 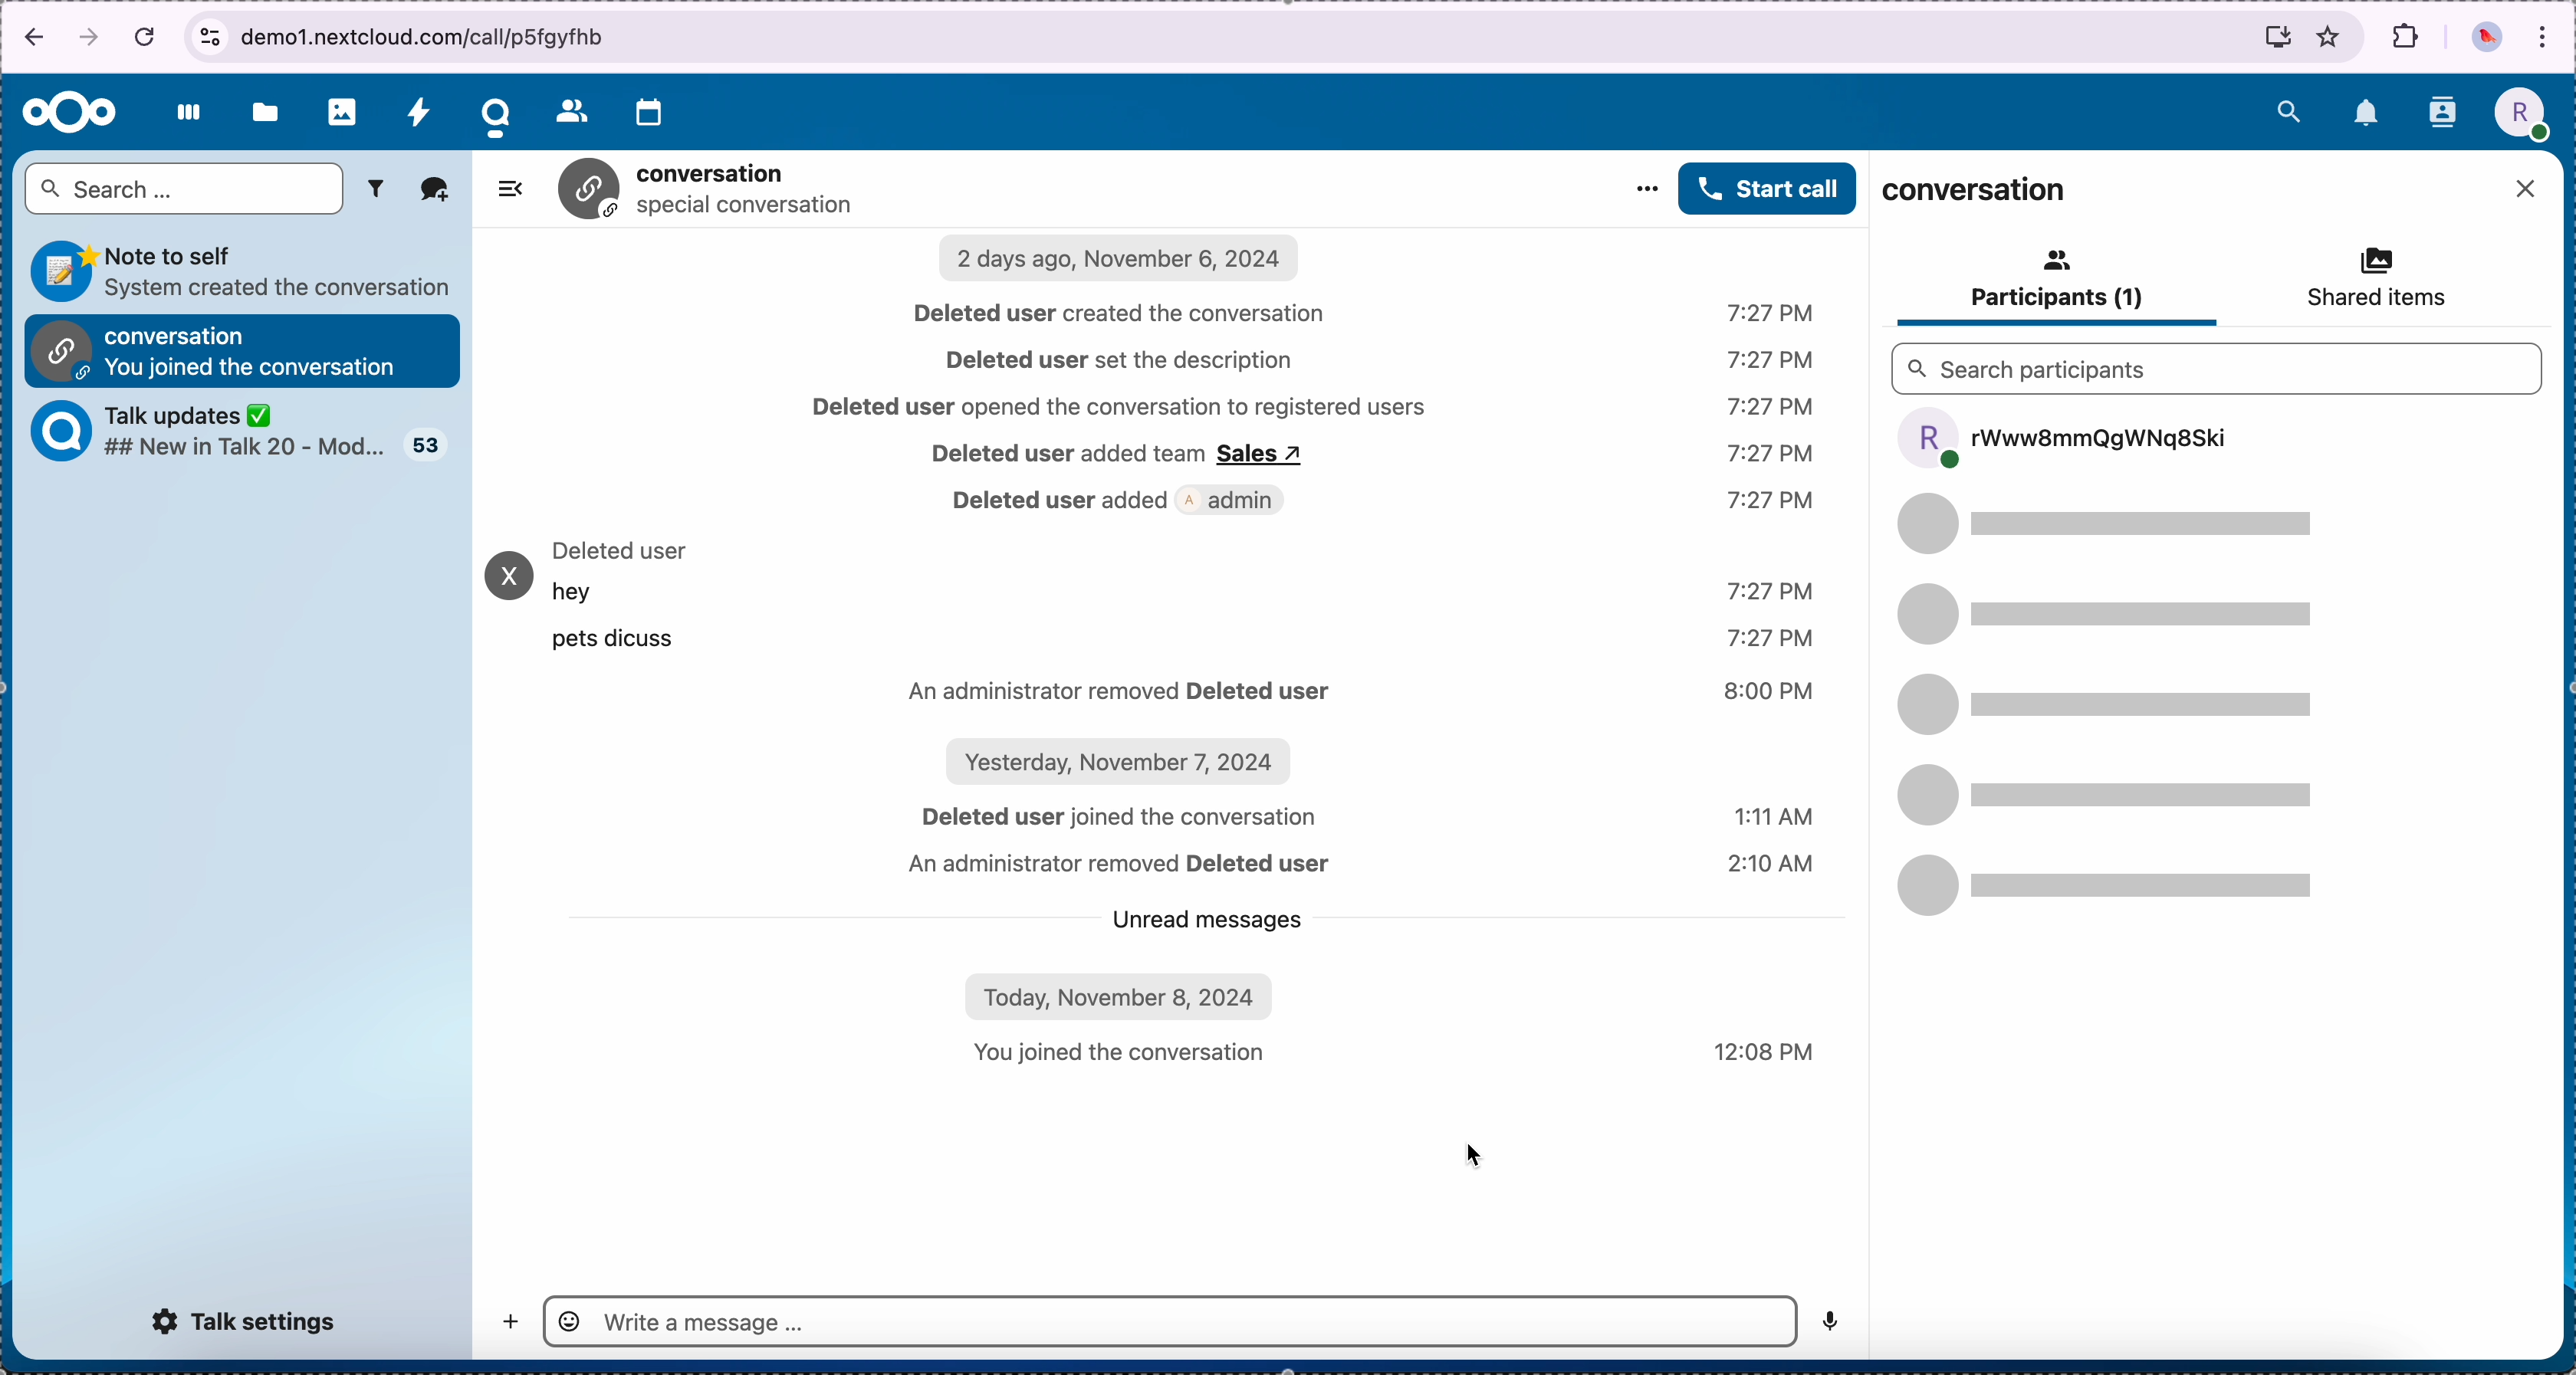 What do you see at coordinates (245, 1322) in the screenshot?
I see `talk settings` at bounding box center [245, 1322].